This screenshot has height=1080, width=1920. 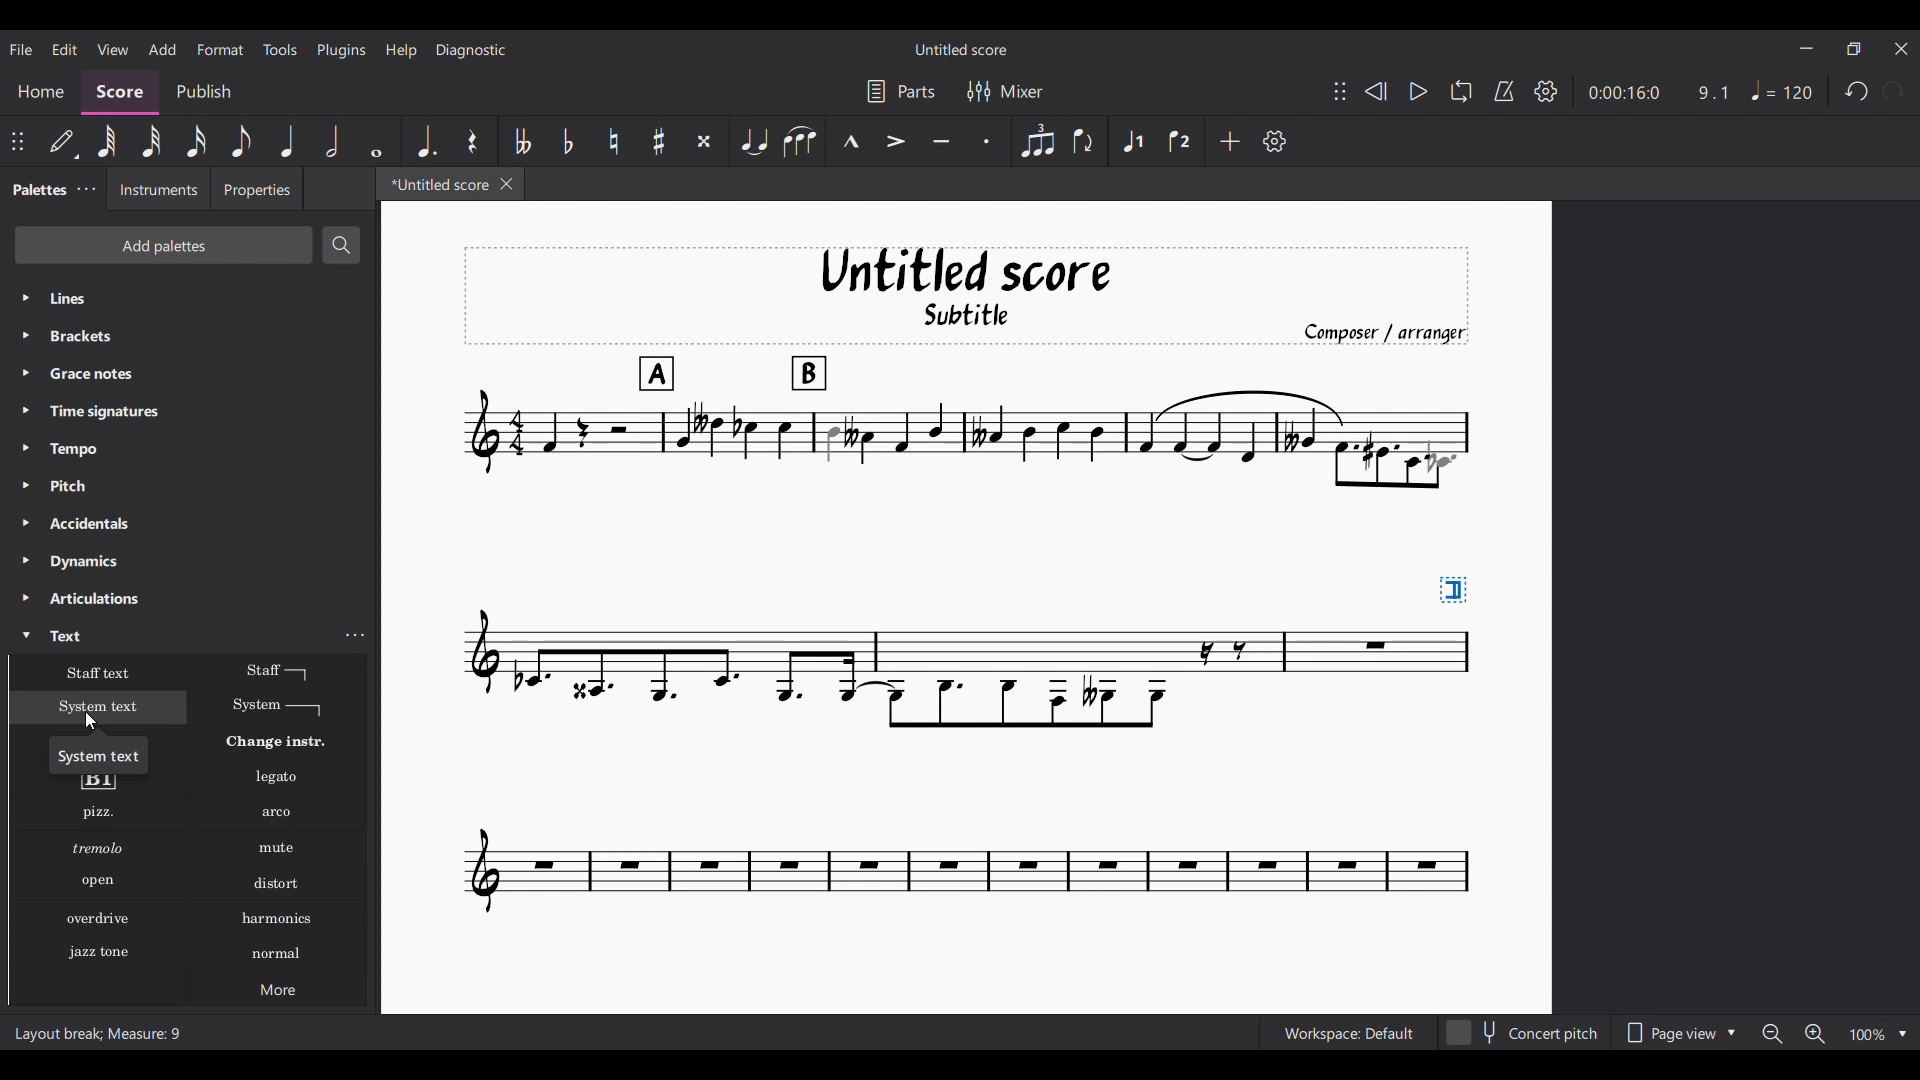 I want to click on System text line, so click(x=277, y=707).